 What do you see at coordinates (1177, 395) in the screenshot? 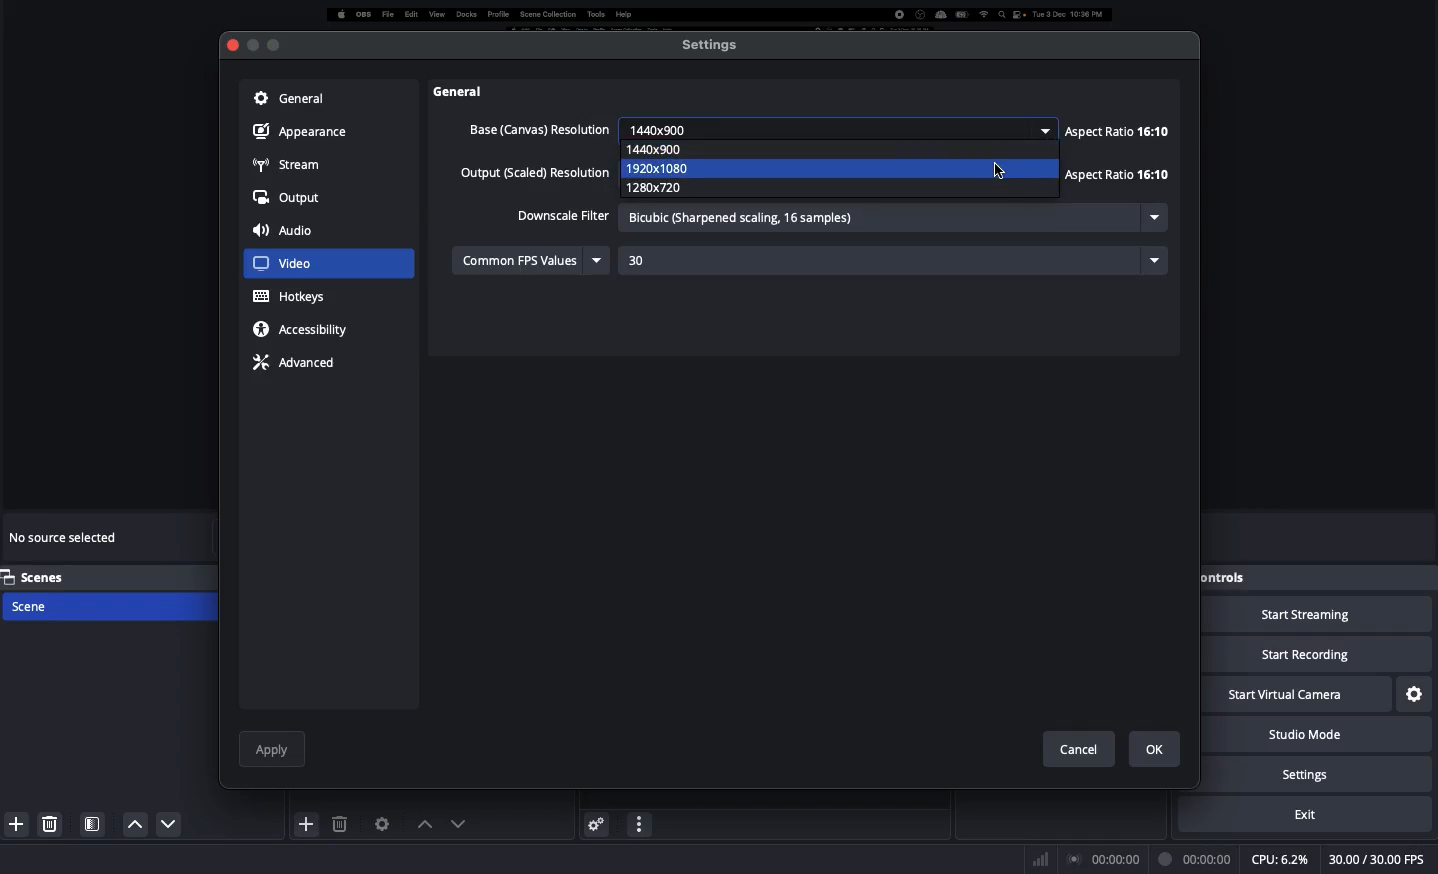
I see `Scroll` at bounding box center [1177, 395].